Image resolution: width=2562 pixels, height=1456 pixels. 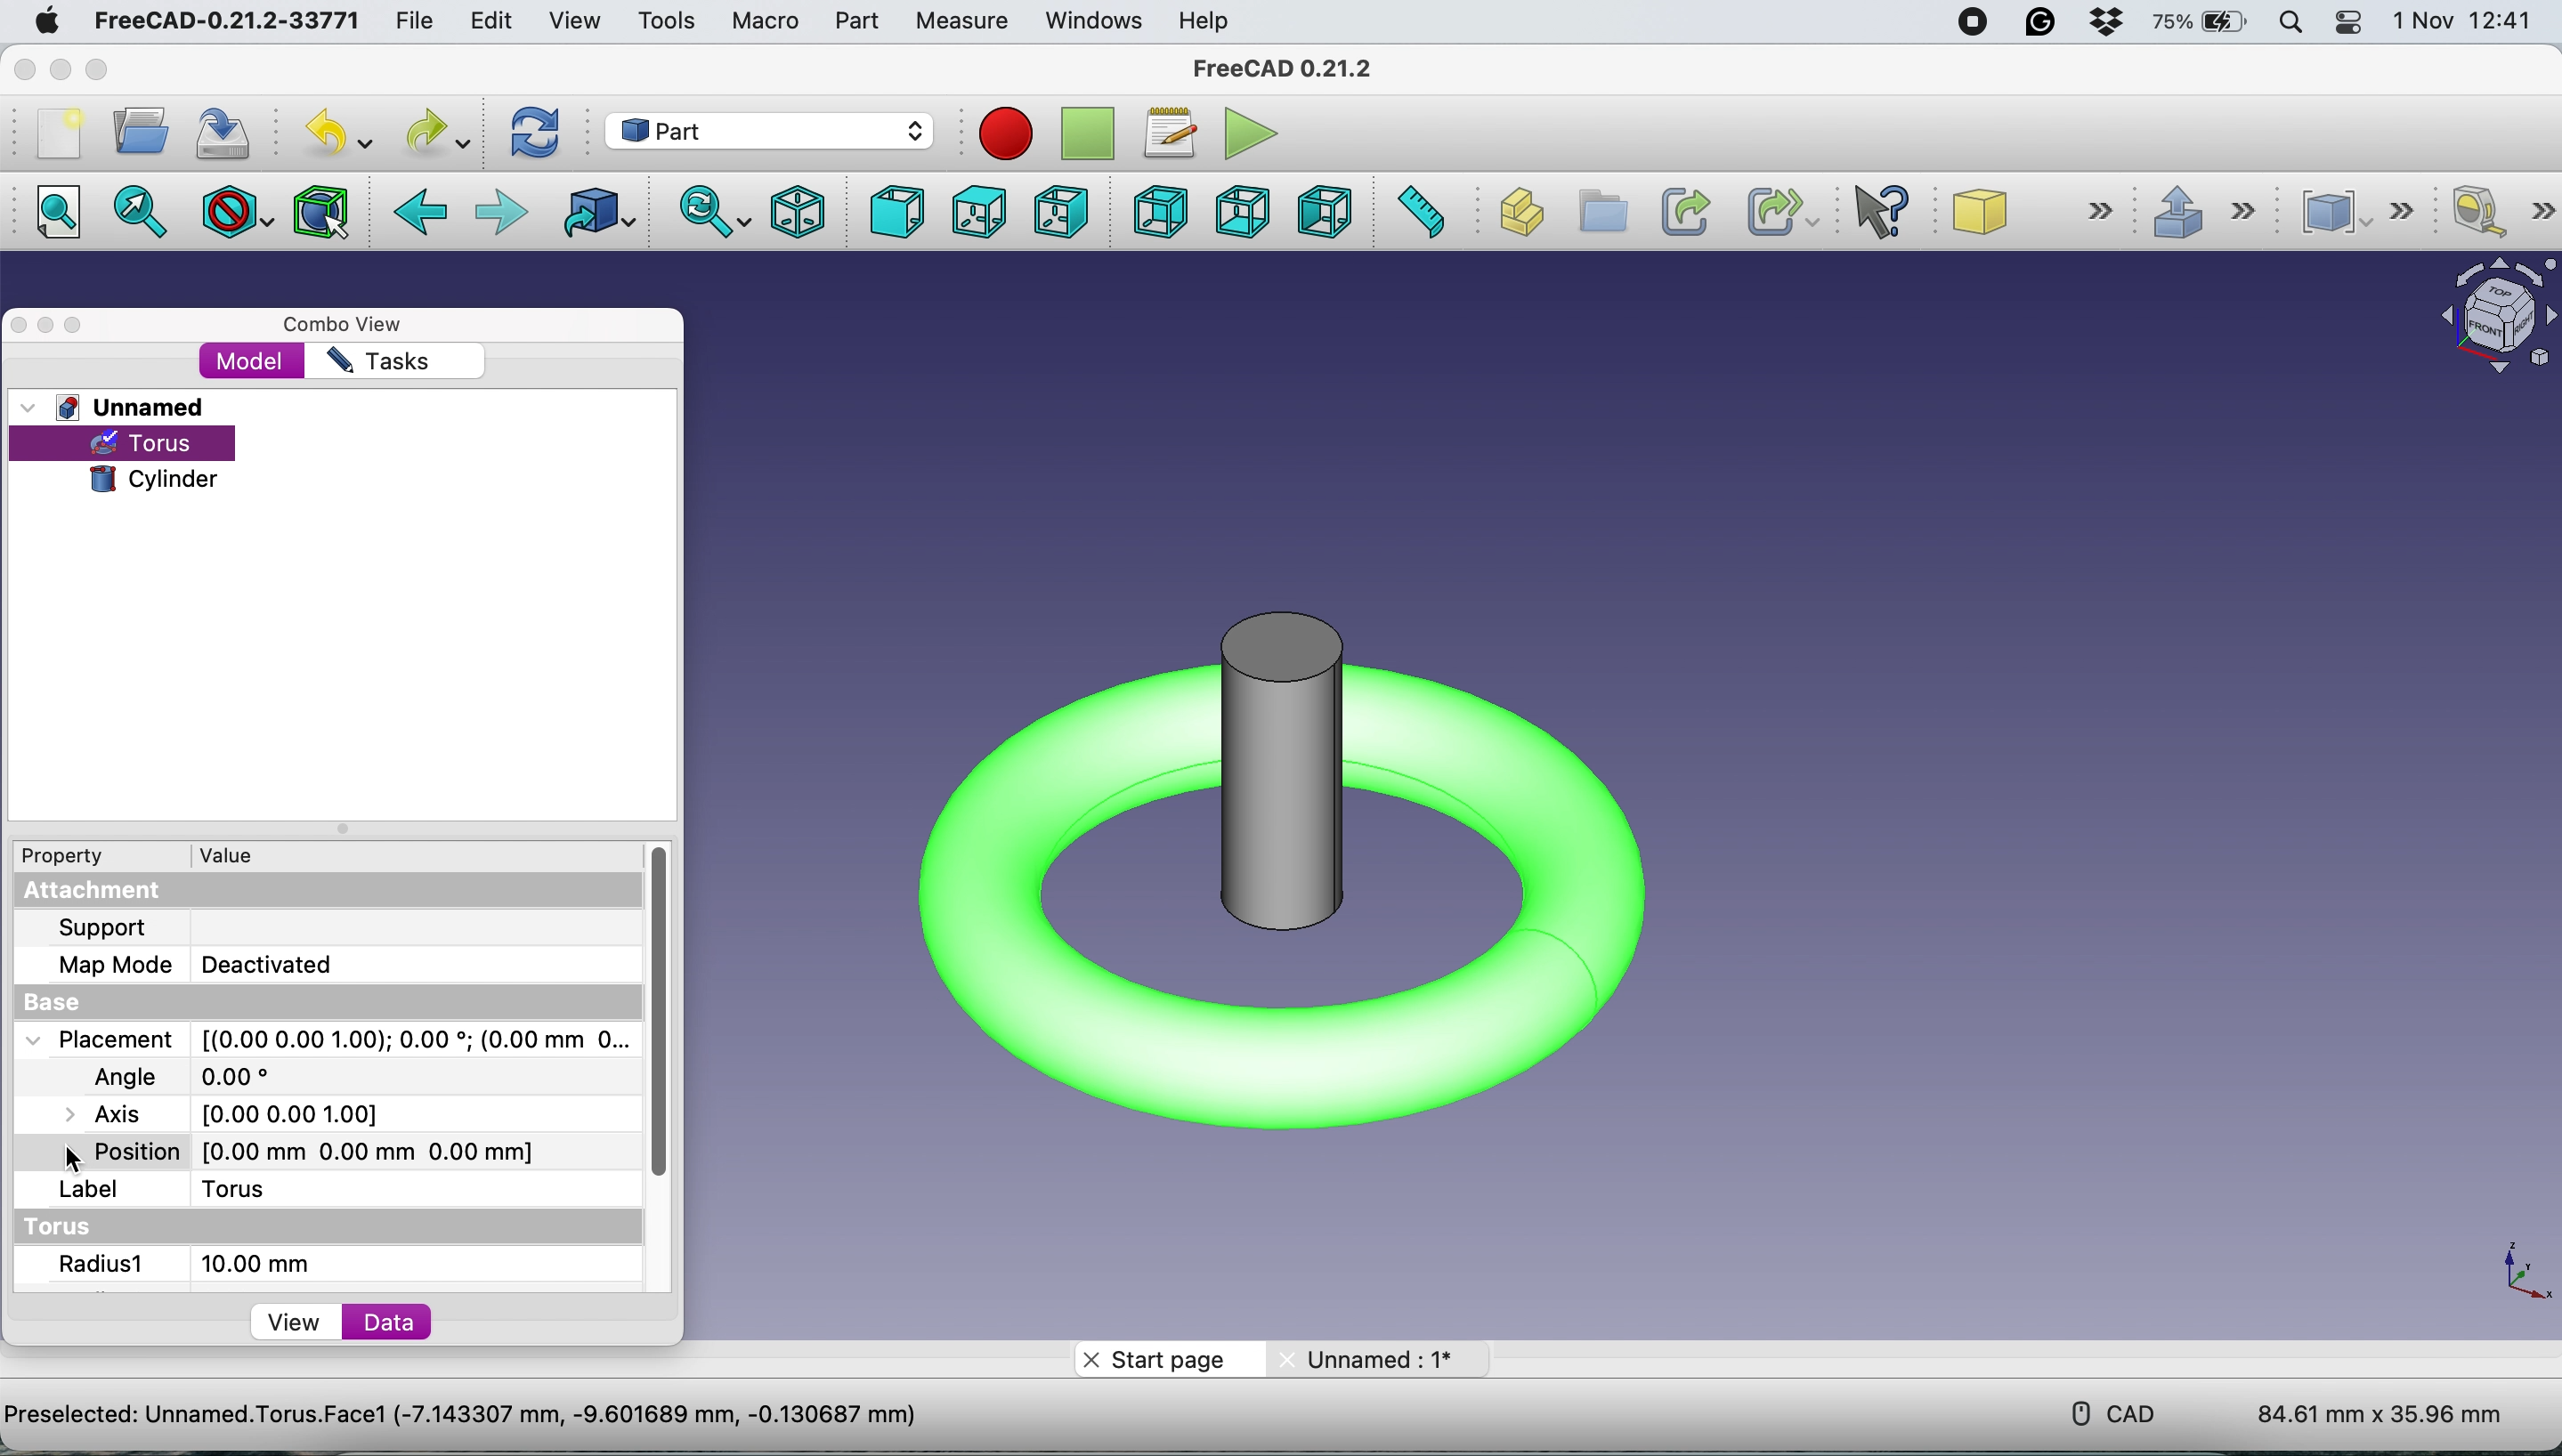 I want to click on freecad, so click(x=1282, y=68).